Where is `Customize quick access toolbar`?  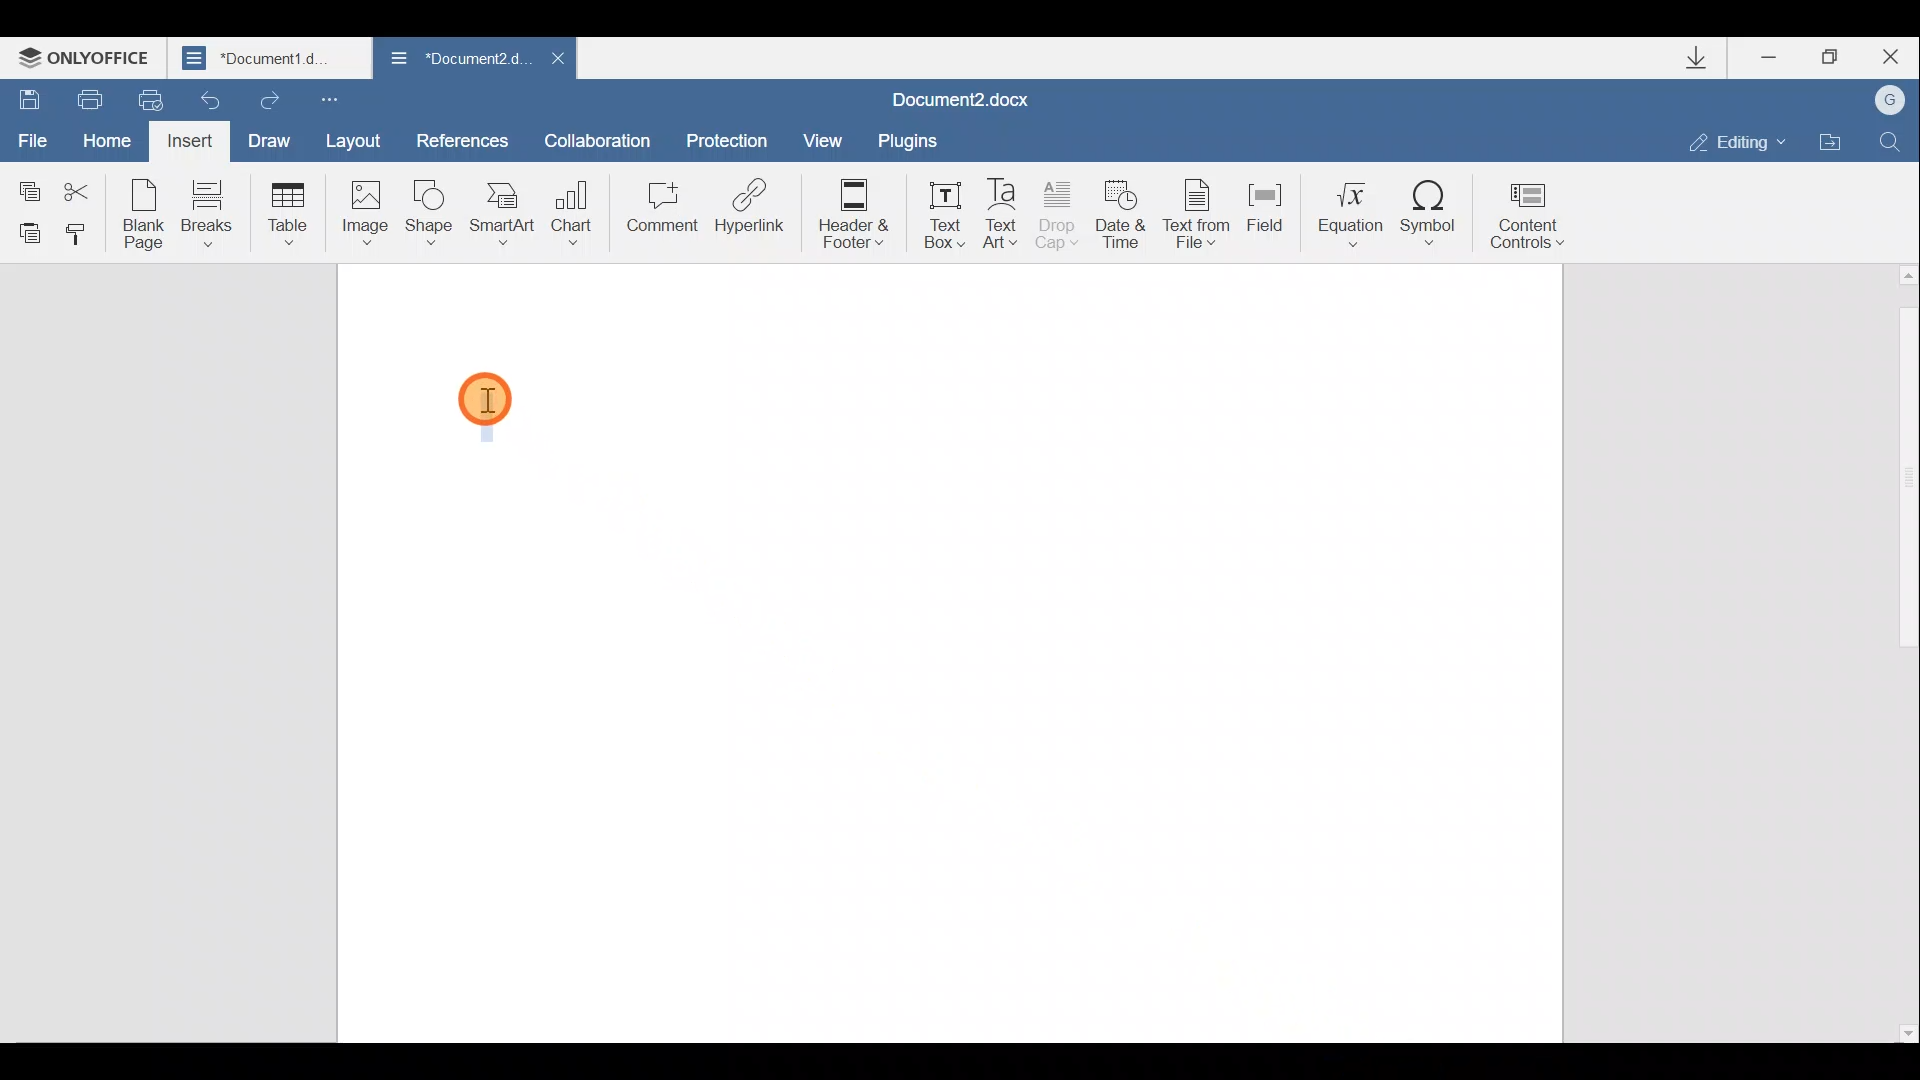 Customize quick access toolbar is located at coordinates (328, 100).